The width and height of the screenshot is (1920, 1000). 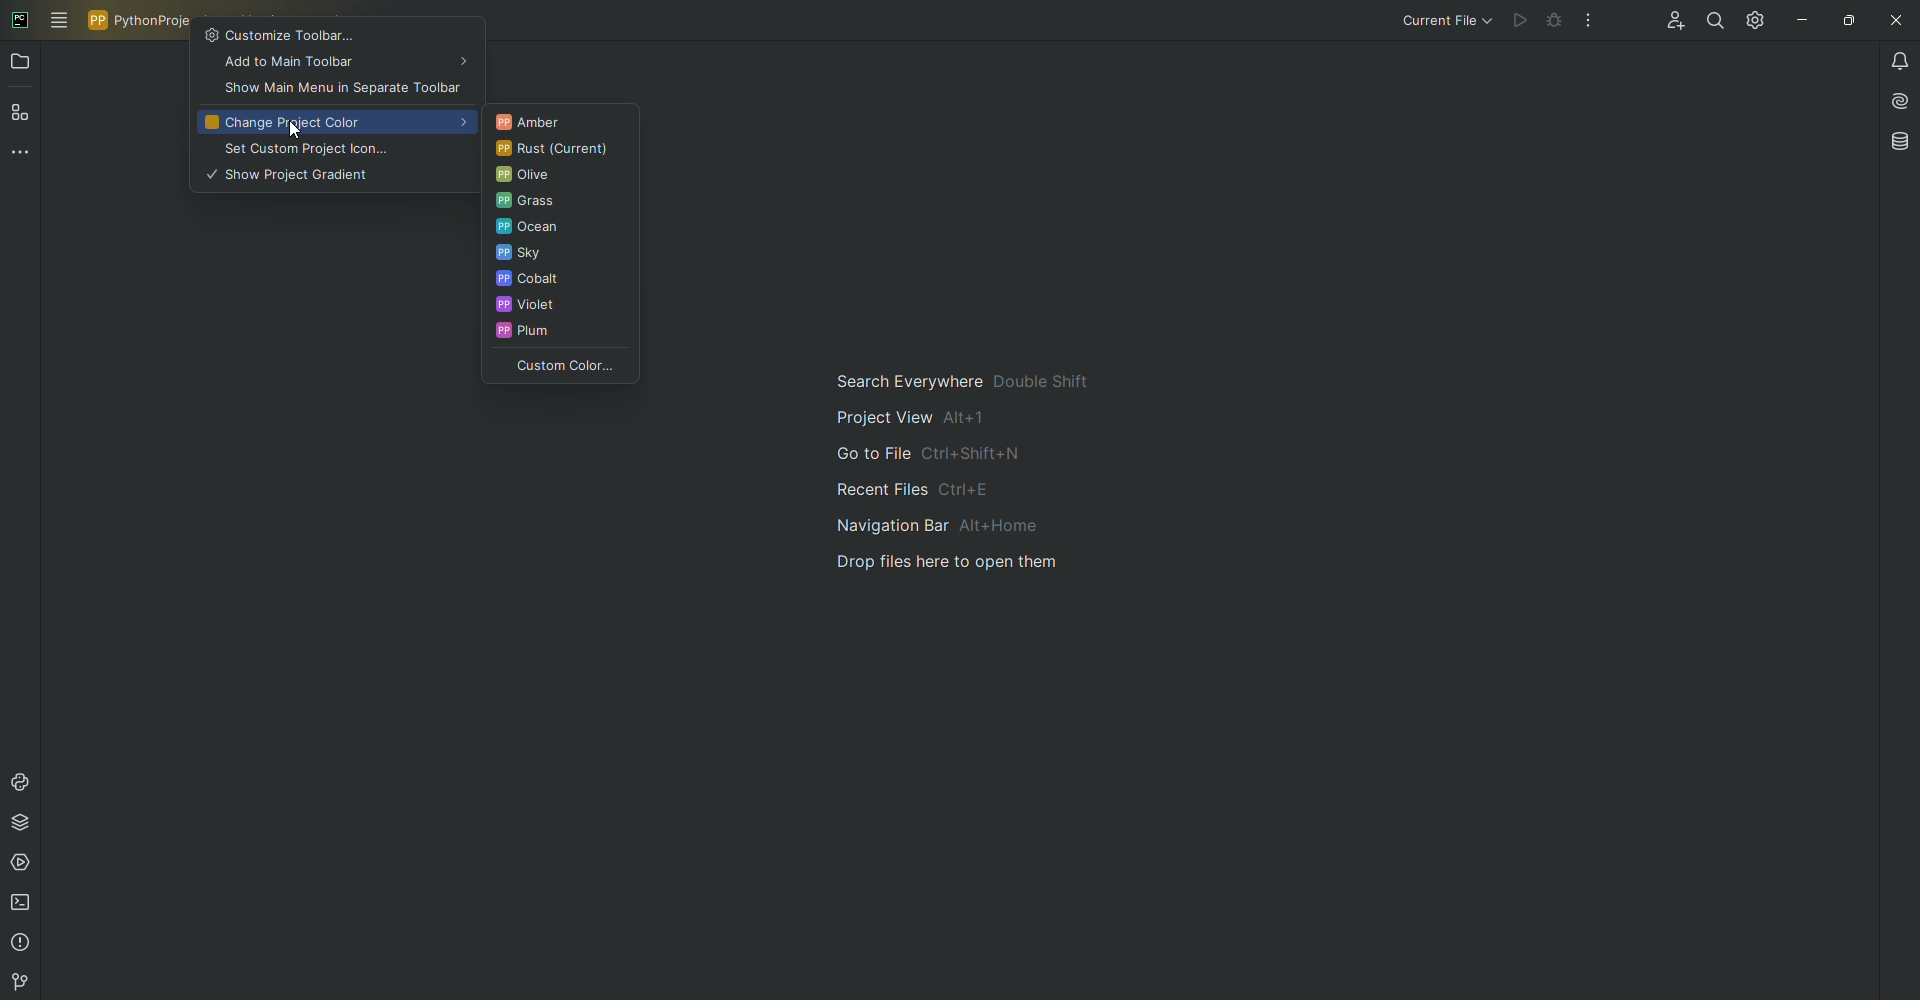 What do you see at coordinates (558, 255) in the screenshot?
I see `Sky` at bounding box center [558, 255].